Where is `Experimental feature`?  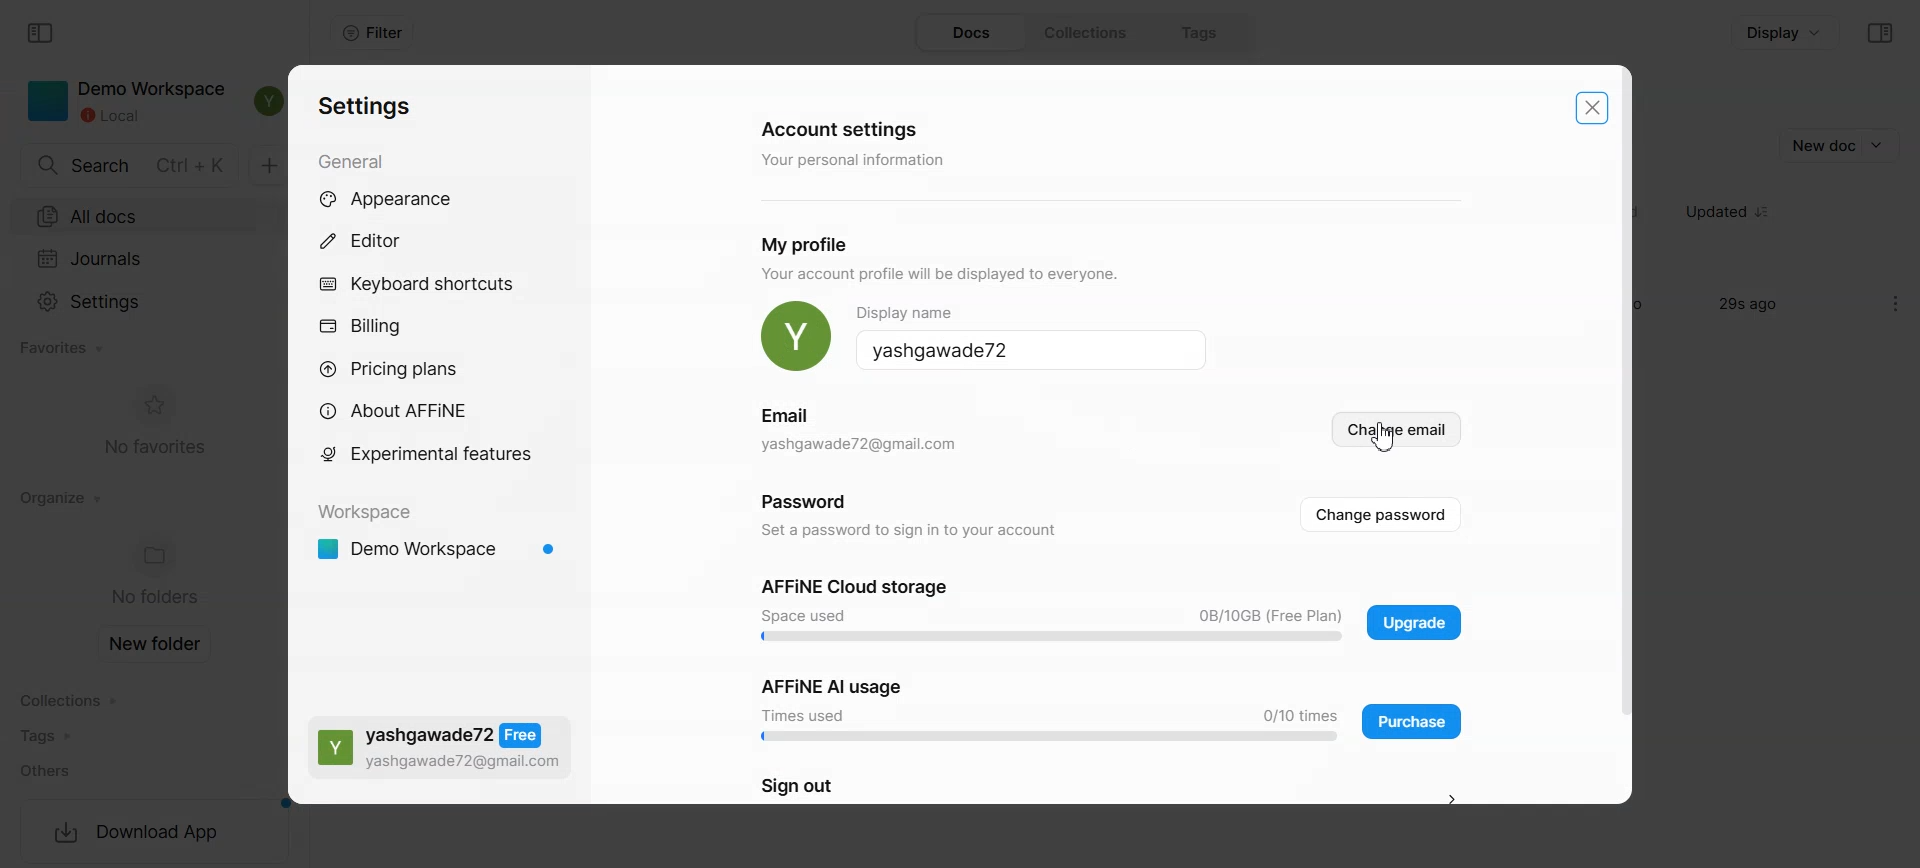
Experimental feature is located at coordinates (437, 453).